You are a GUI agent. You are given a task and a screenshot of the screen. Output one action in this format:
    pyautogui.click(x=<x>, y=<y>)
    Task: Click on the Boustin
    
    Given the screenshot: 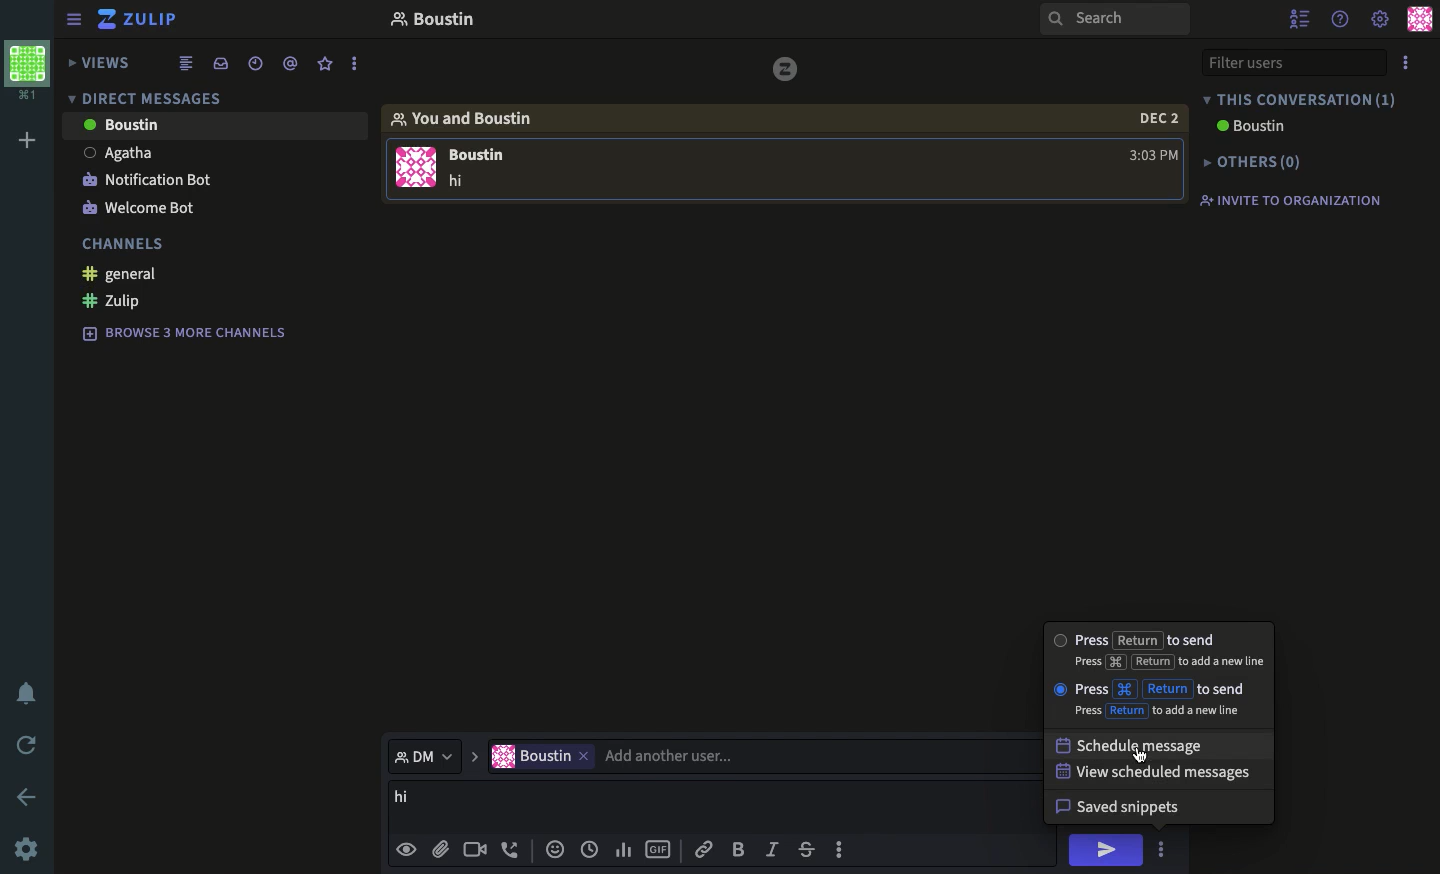 What is the action you would take?
    pyautogui.click(x=121, y=124)
    